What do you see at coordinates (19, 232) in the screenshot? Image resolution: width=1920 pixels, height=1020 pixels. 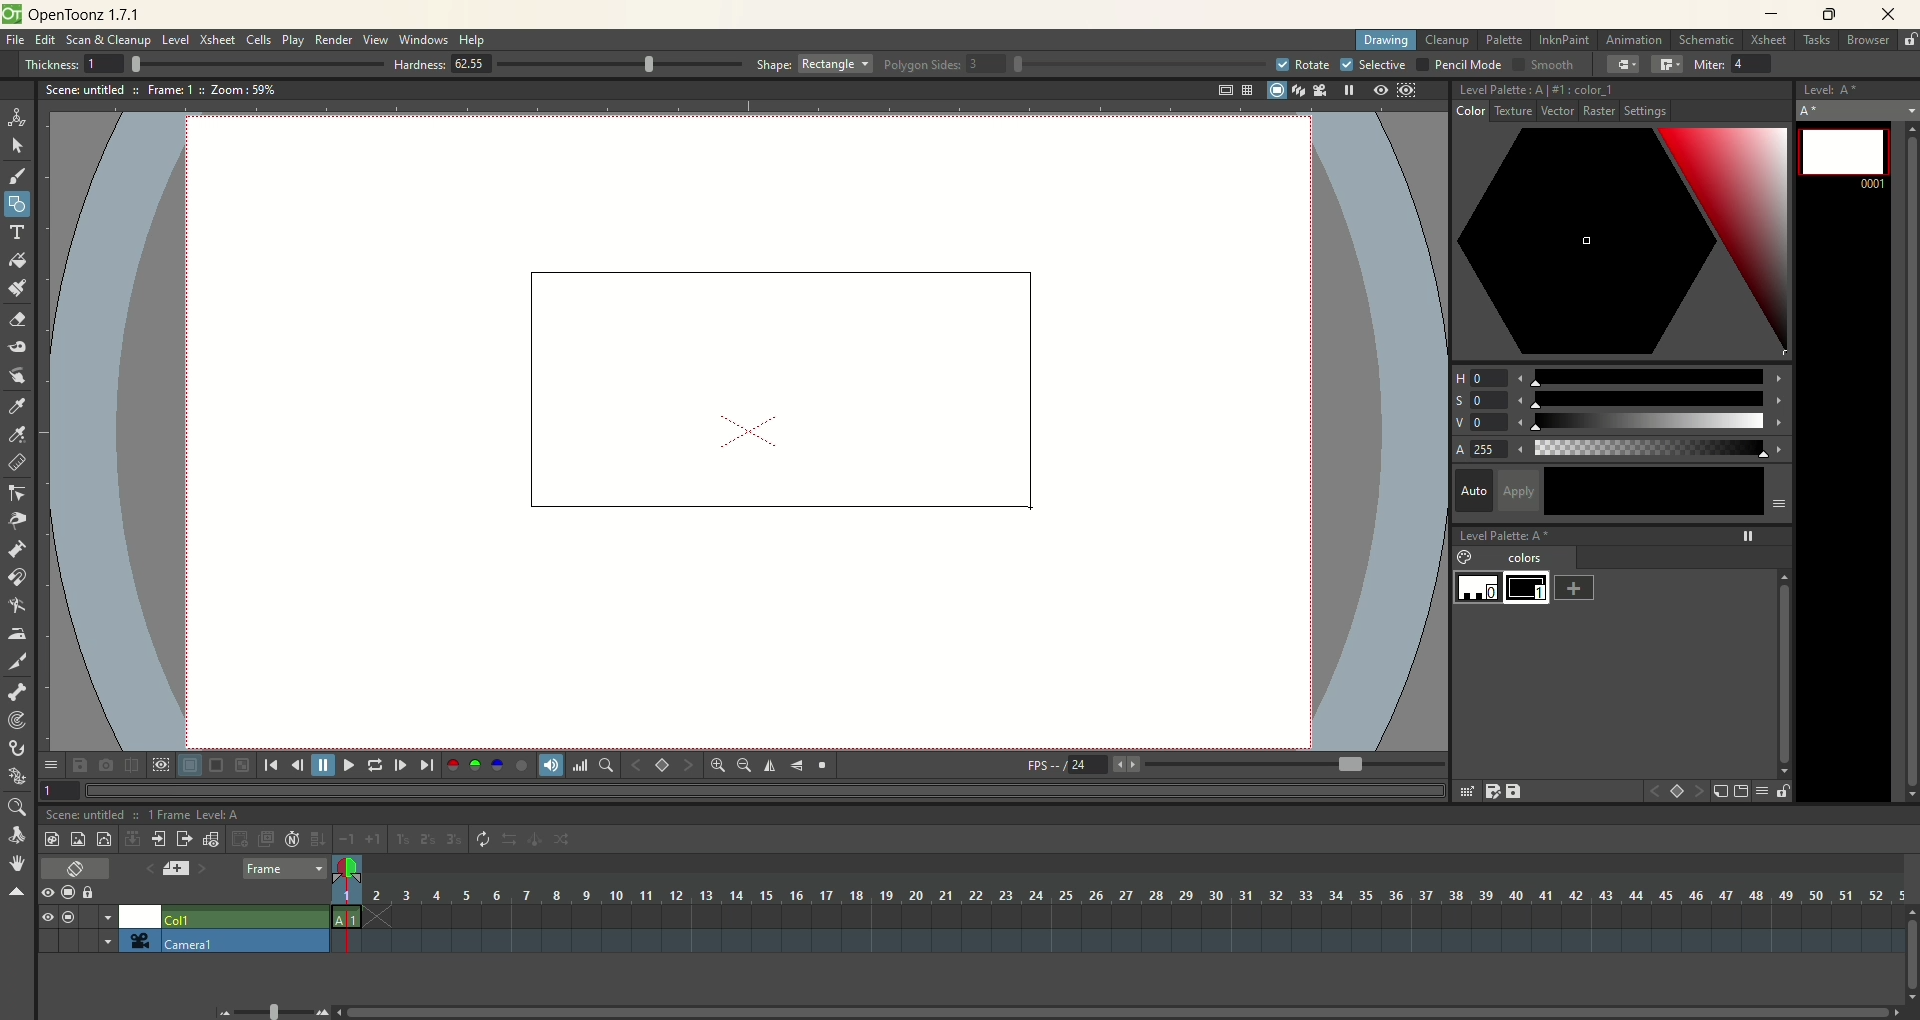 I see `type tool` at bounding box center [19, 232].